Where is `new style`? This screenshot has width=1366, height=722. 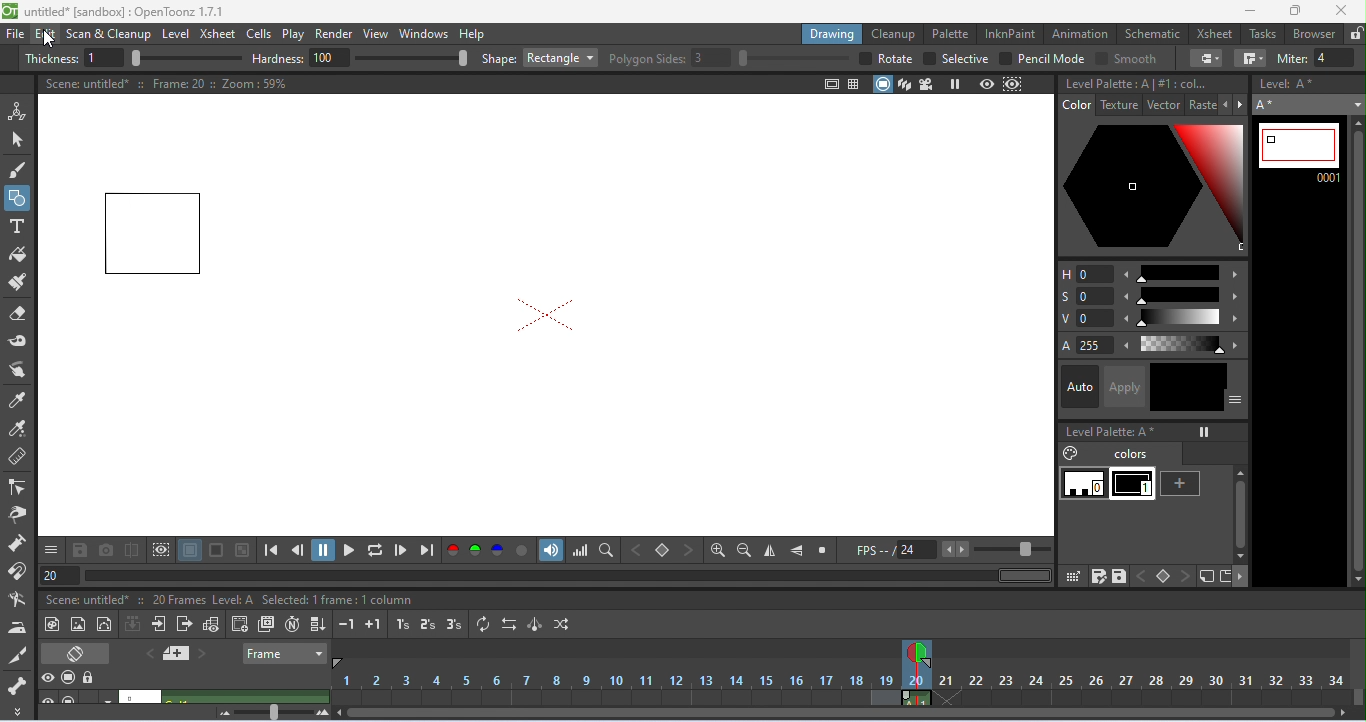 new style is located at coordinates (1205, 577).